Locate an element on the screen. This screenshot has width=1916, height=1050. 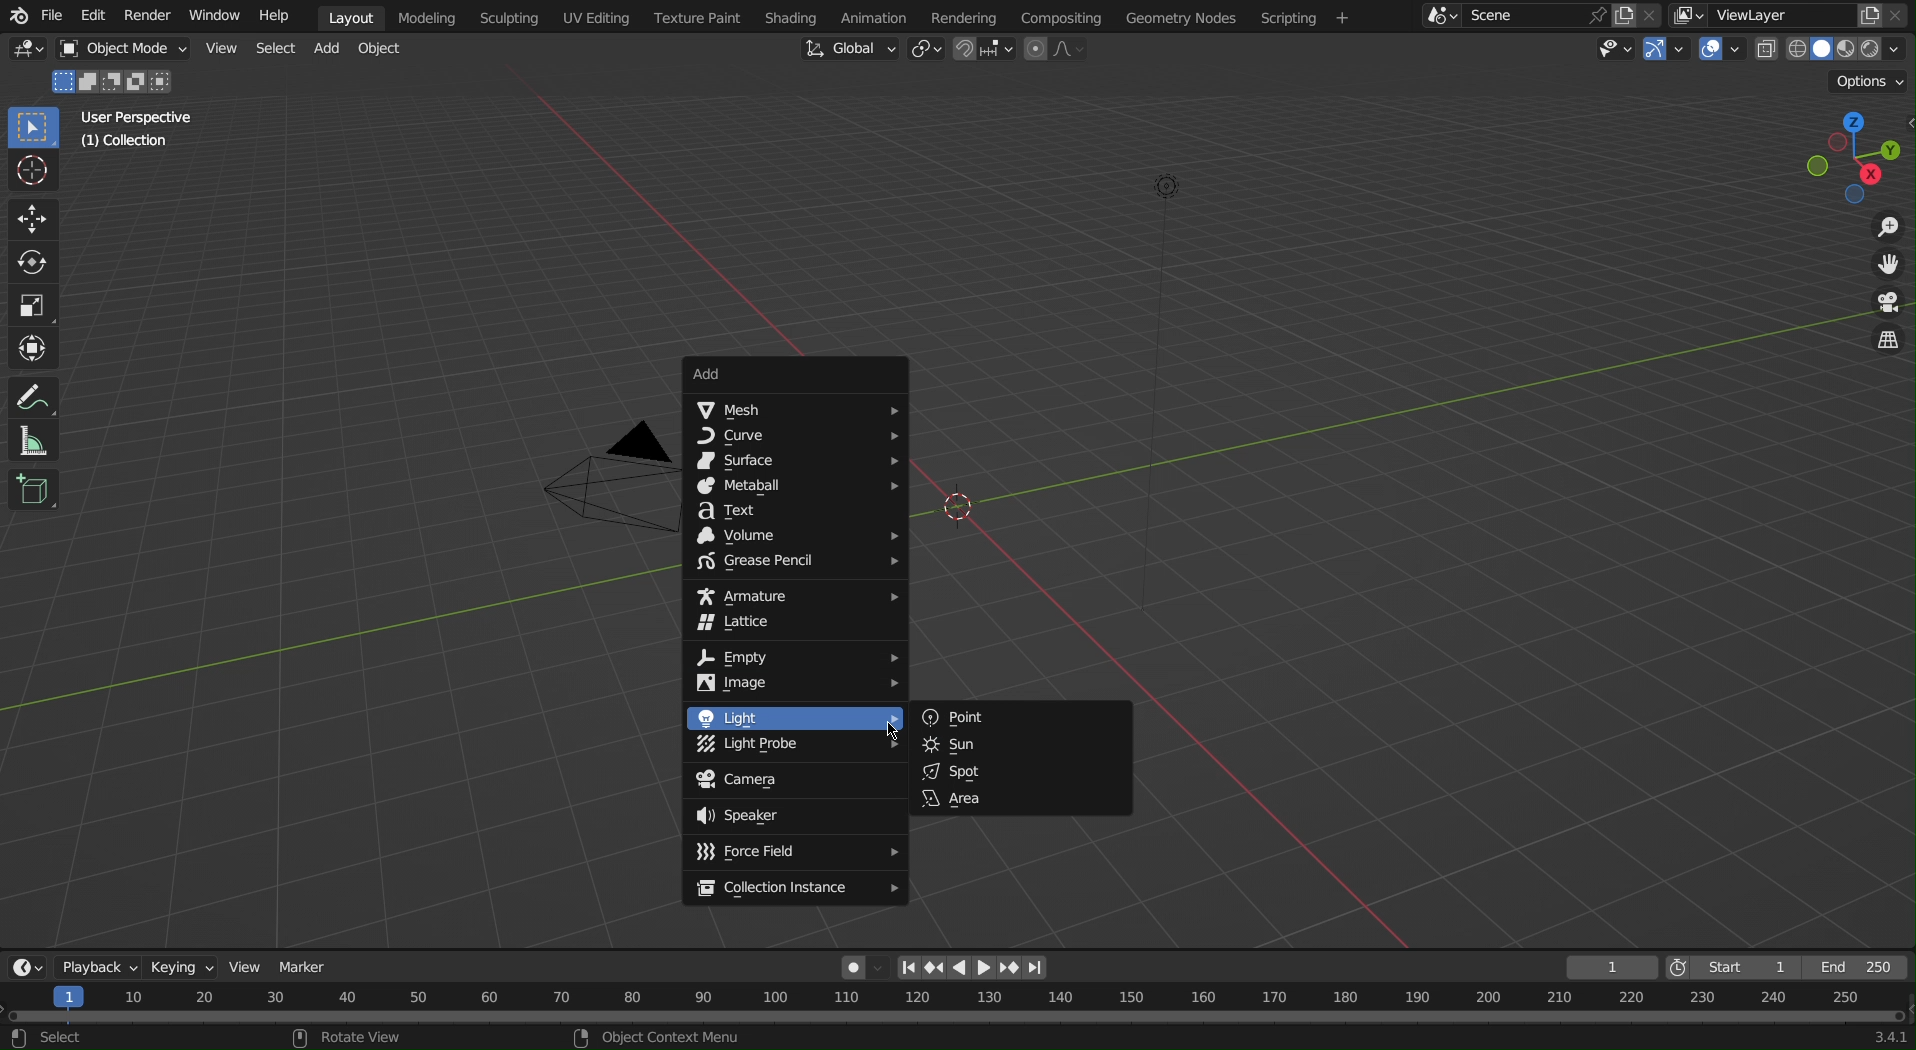
copy is located at coordinates (1623, 15).